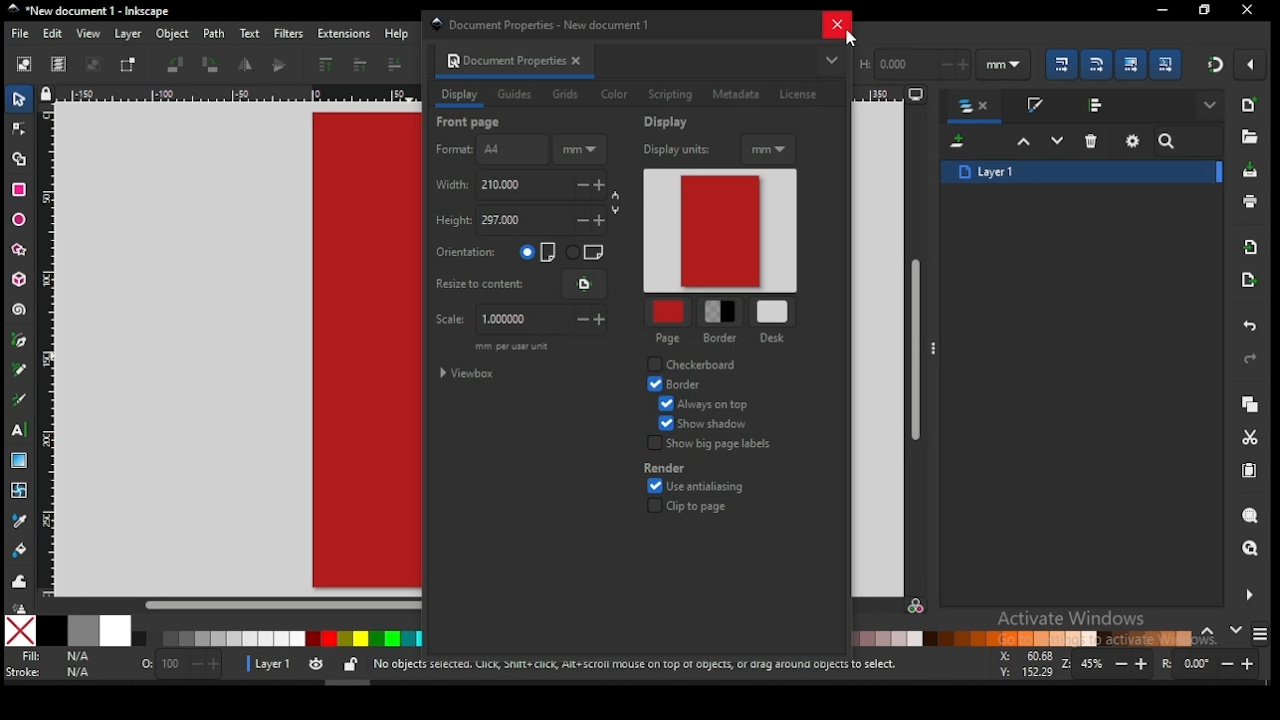 The width and height of the screenshot is (1280, 720). Describe the element at coordinates (1024, 142) in the screenshot. I see `raiseselection one step` at that location.